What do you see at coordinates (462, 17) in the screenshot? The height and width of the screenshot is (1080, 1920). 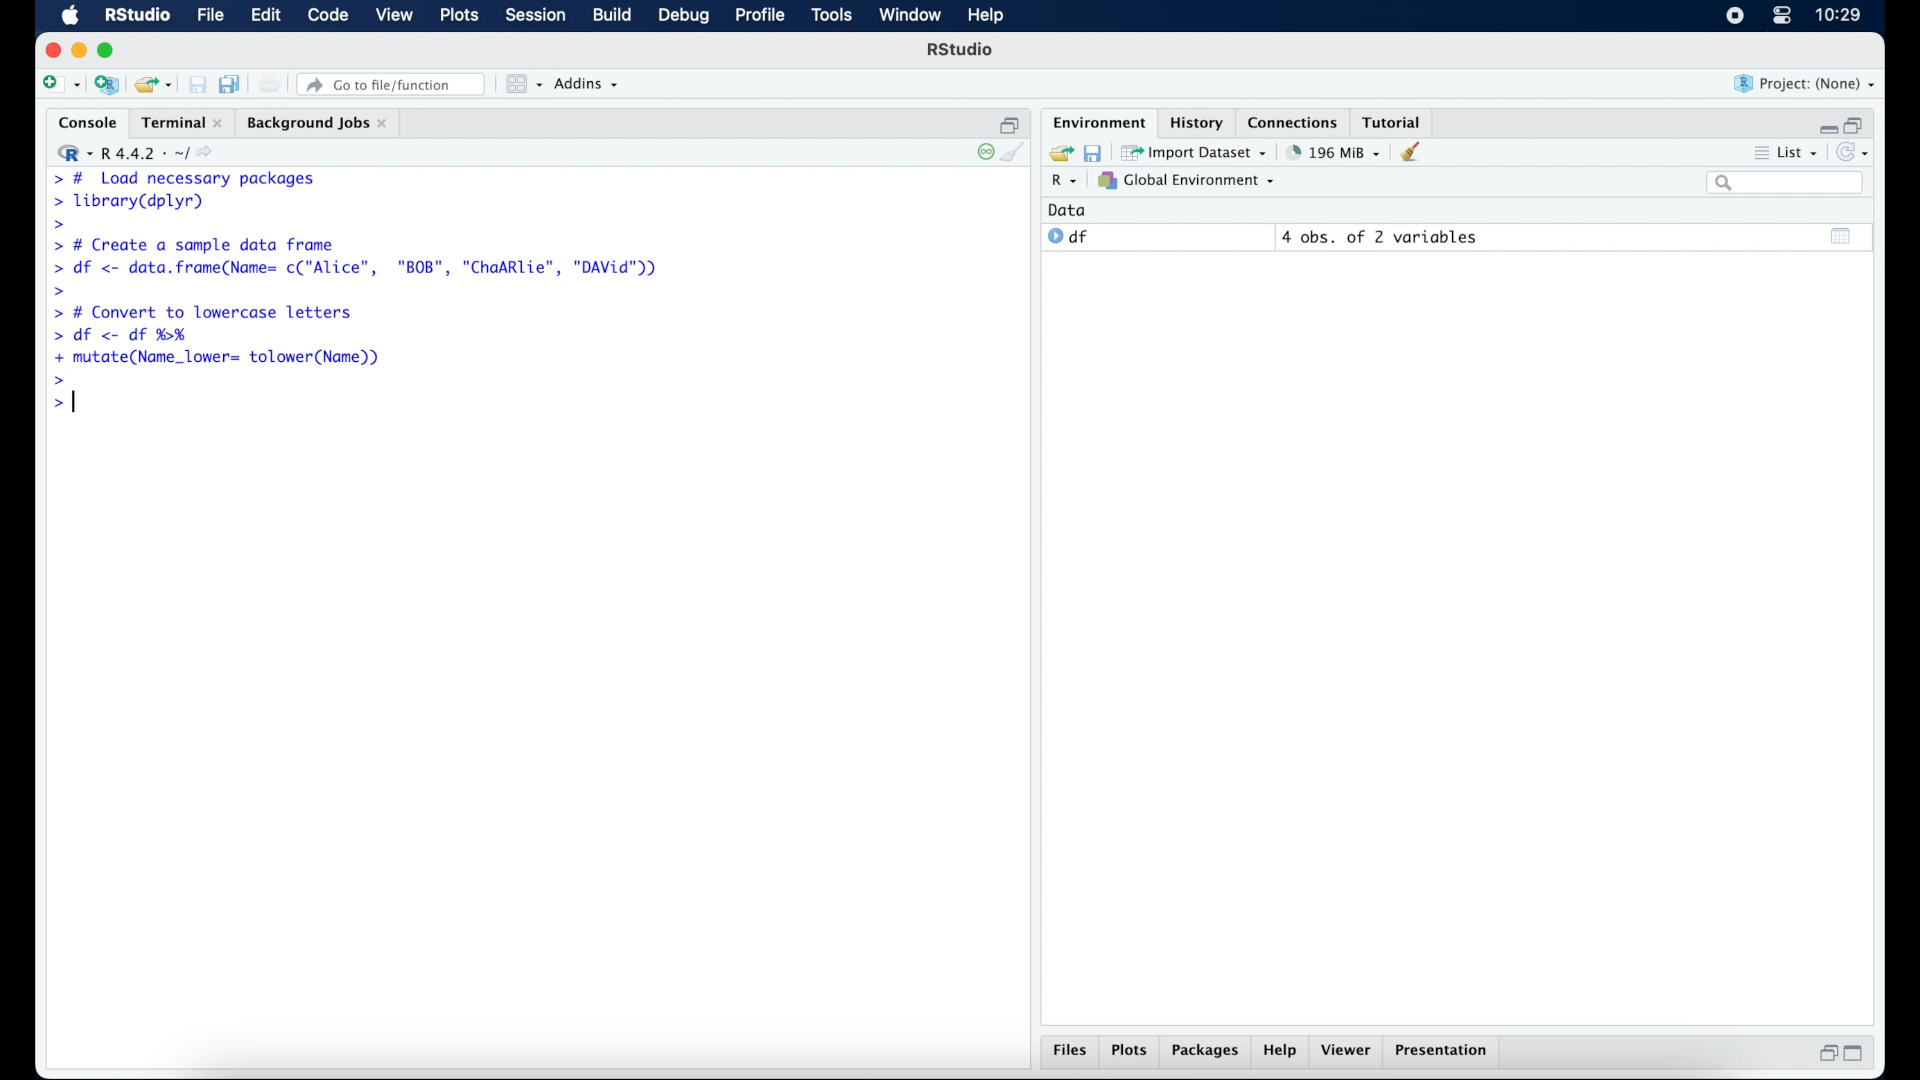 I see `plots` at bounding box center [462, 17].